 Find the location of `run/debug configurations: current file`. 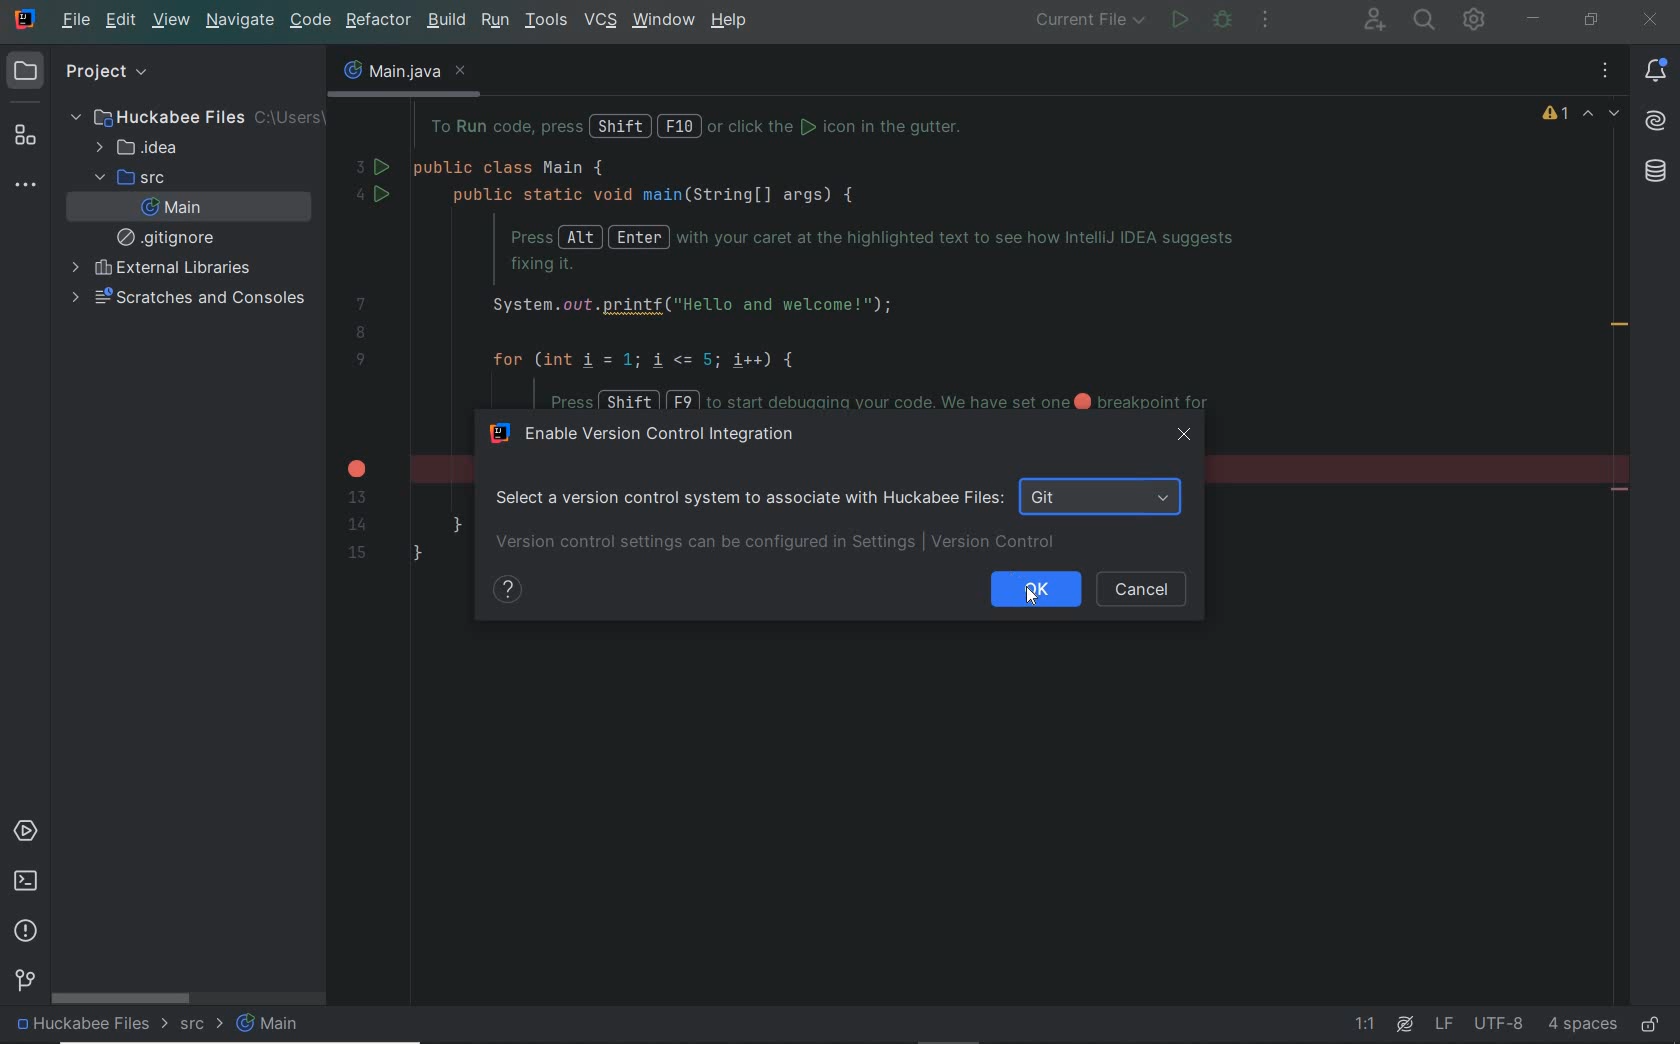

run/debug configurations: current file is located at coordinates (1092, 22).